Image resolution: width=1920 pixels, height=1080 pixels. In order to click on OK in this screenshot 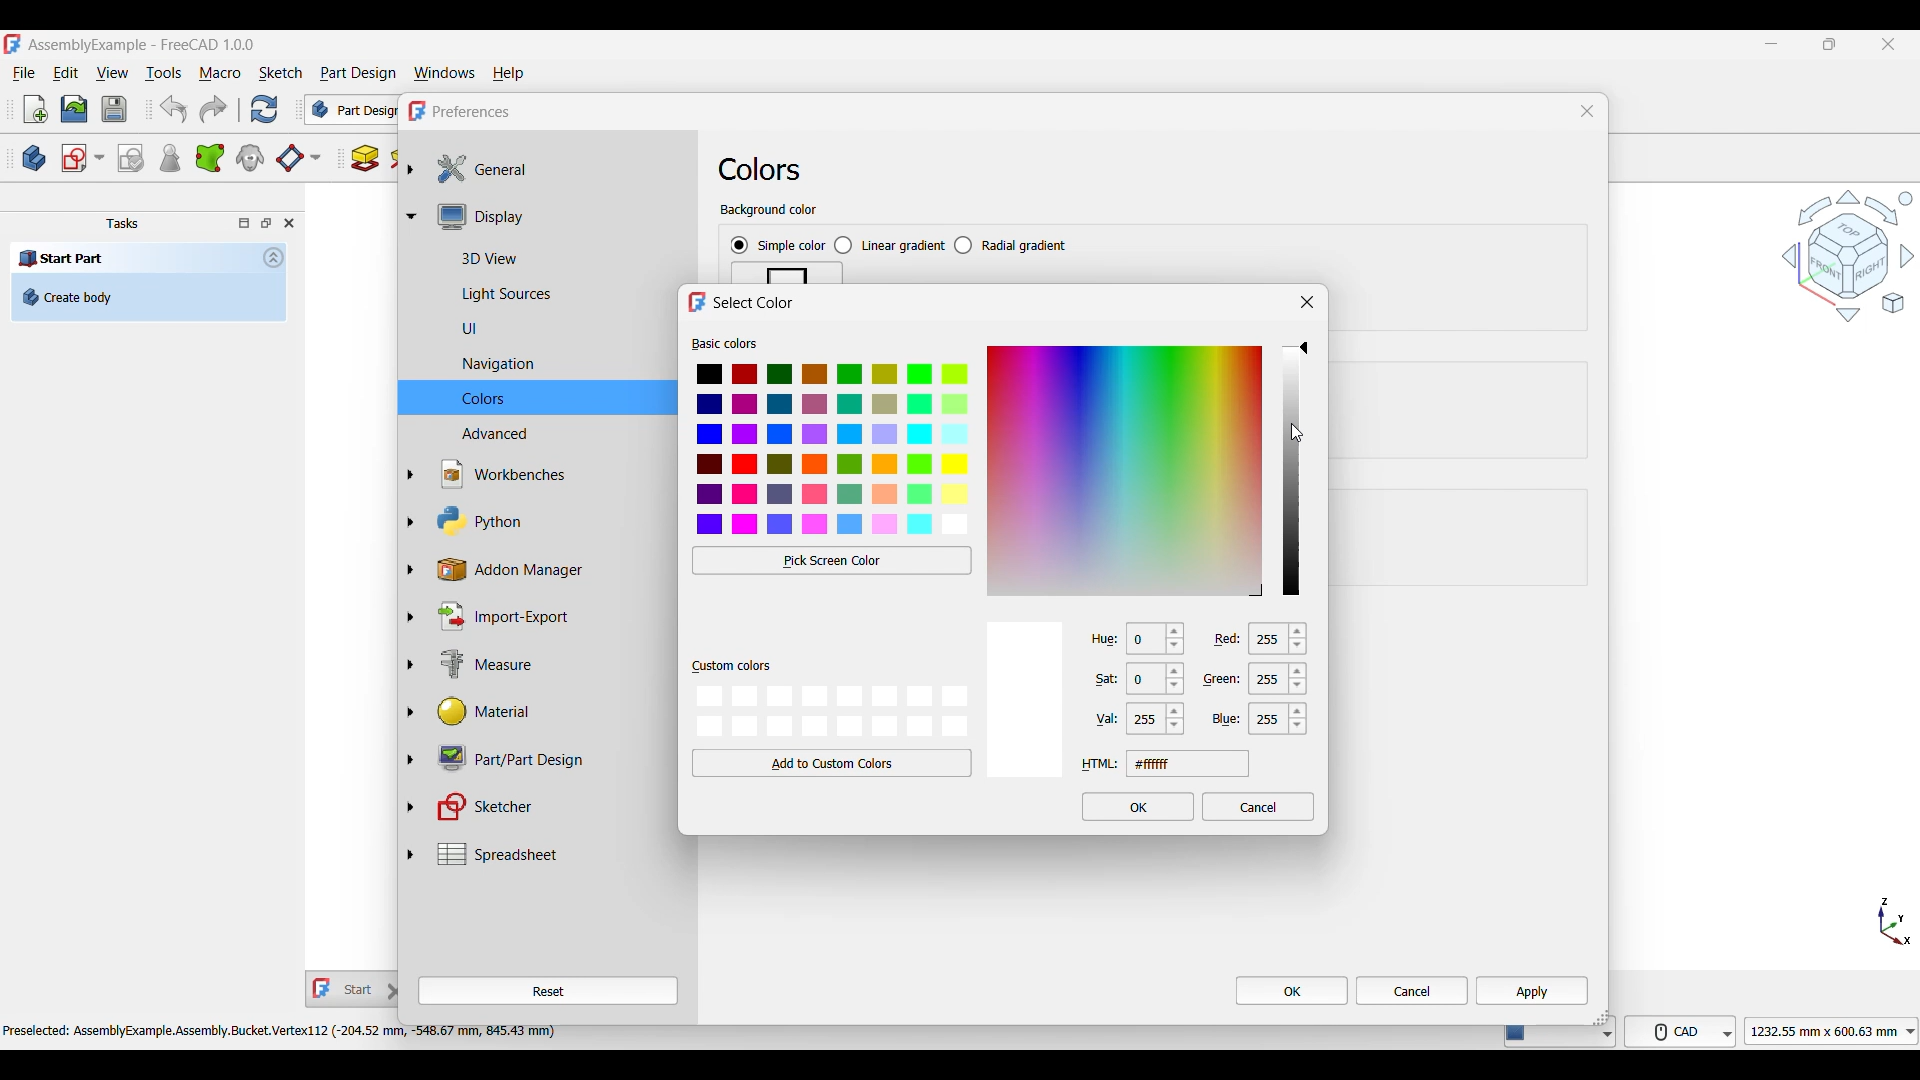, I will do `click(1292, 990)`.